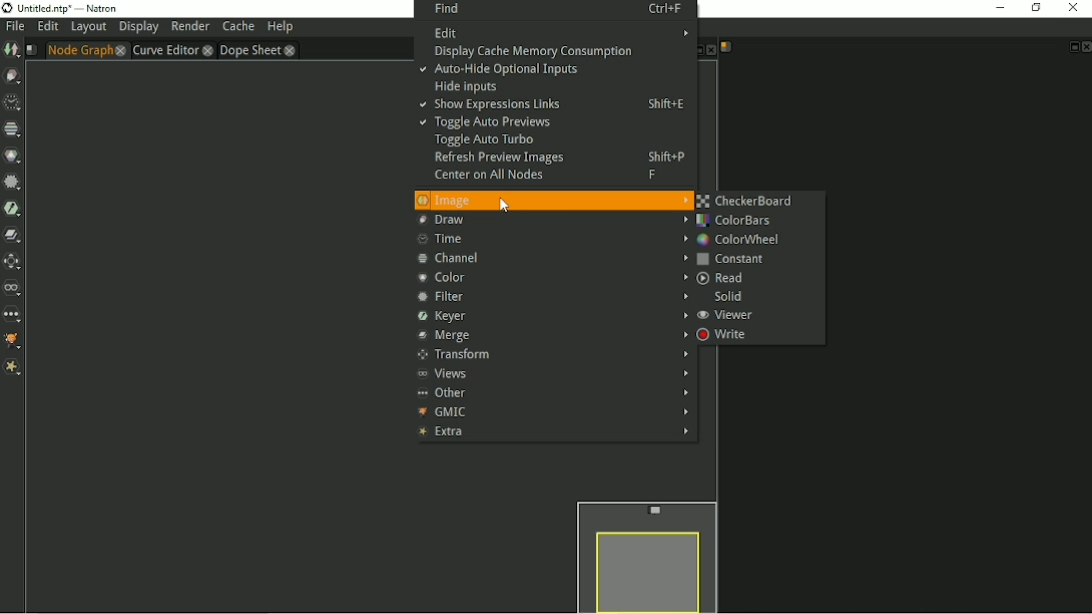 The width and height of the screenshot is (1092, 614). What do you see at coordinates (88, 28) in the screenshot?
I see `Layout` at bounding box center [88, 28].